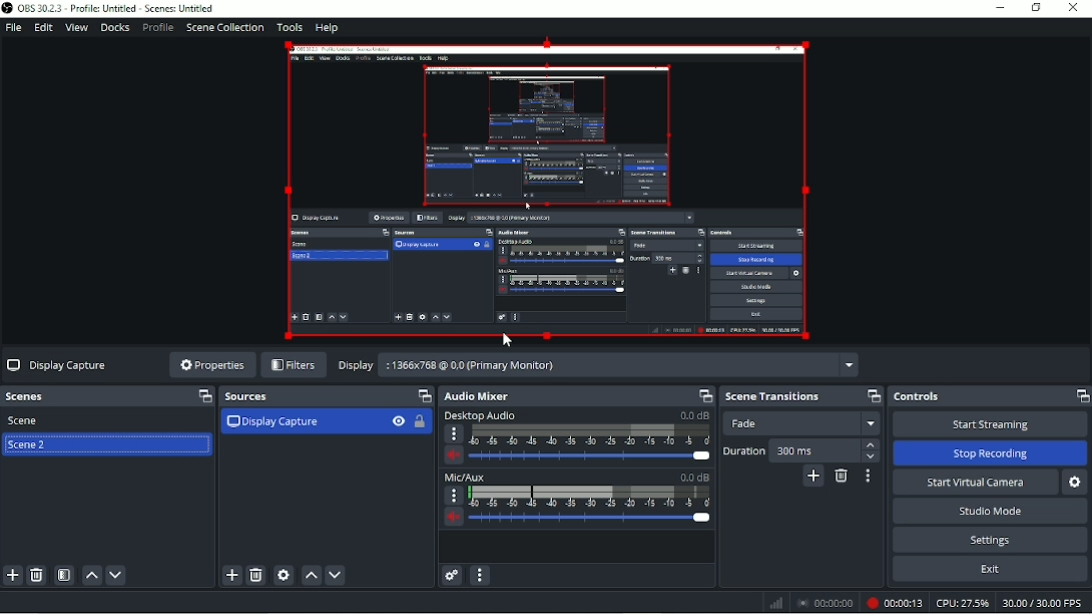 The image size is (1092, 614). Describe the element at coordinates (596, 364) in the screenshot. I see `Display 1366x768 @ 0,0 (Primary Monitor)` at that location.